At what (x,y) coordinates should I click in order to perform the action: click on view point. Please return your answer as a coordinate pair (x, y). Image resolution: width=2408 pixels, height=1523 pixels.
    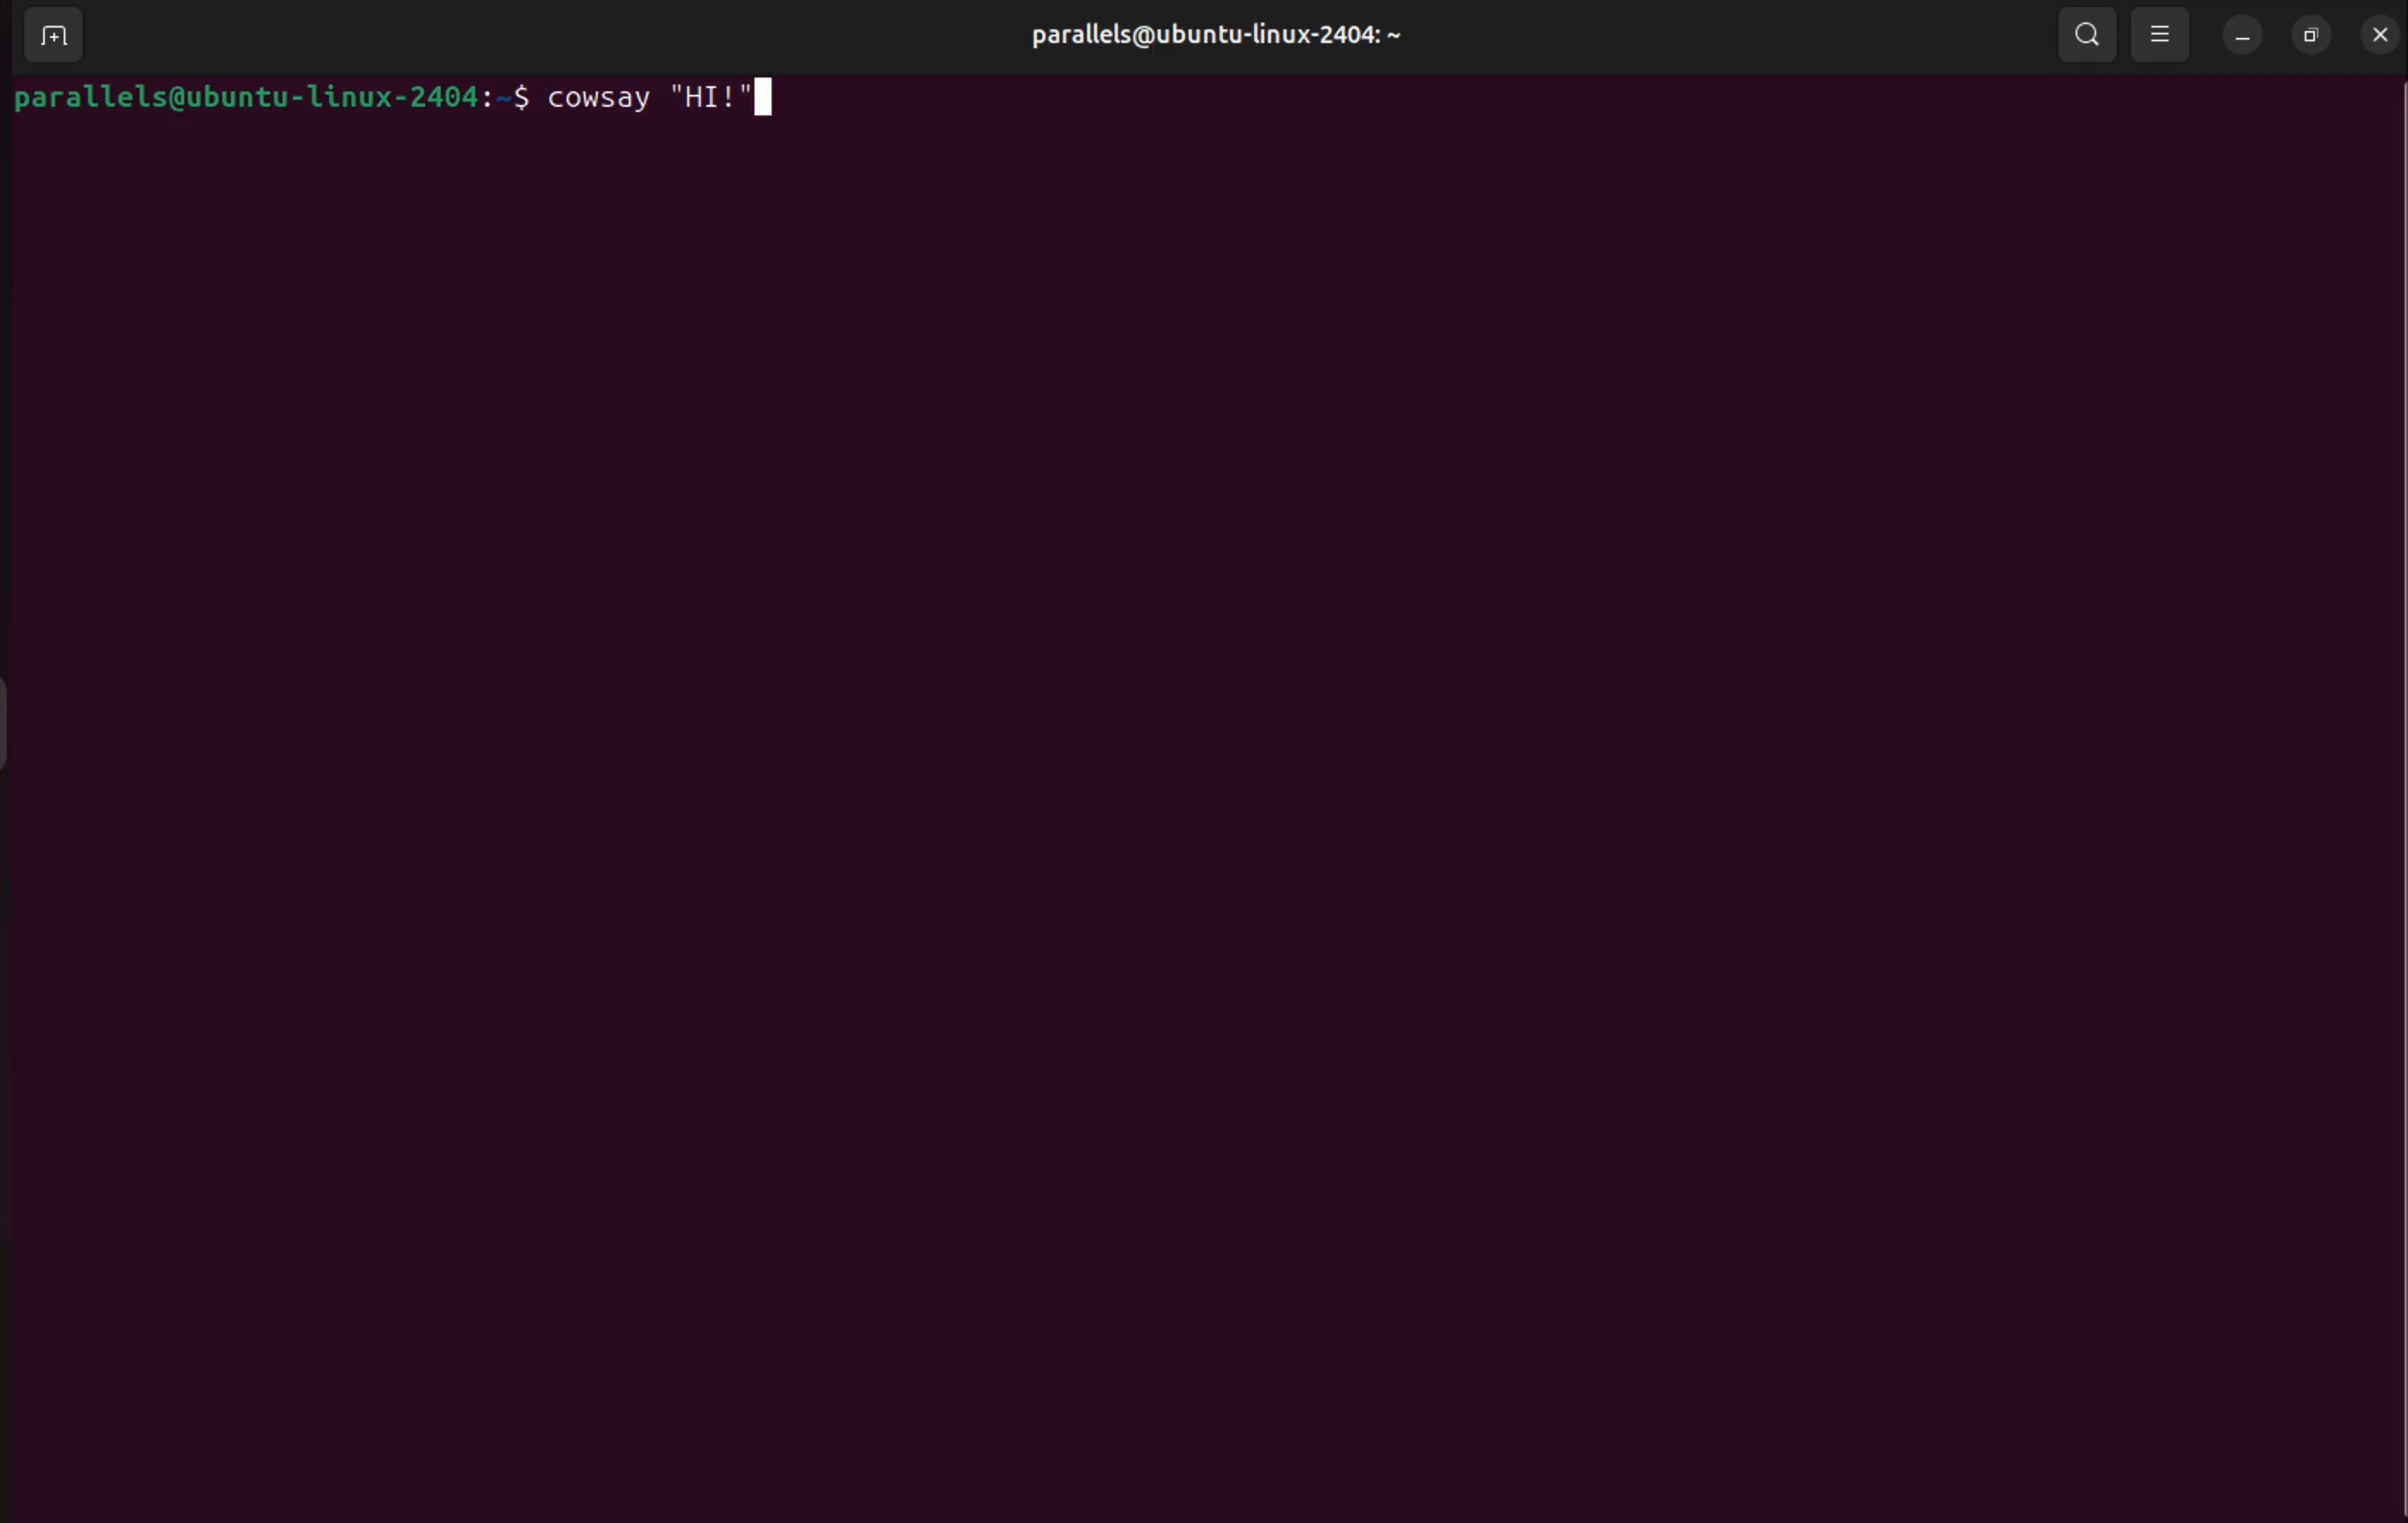
    Looking at the image, I should click on (2156, 30).